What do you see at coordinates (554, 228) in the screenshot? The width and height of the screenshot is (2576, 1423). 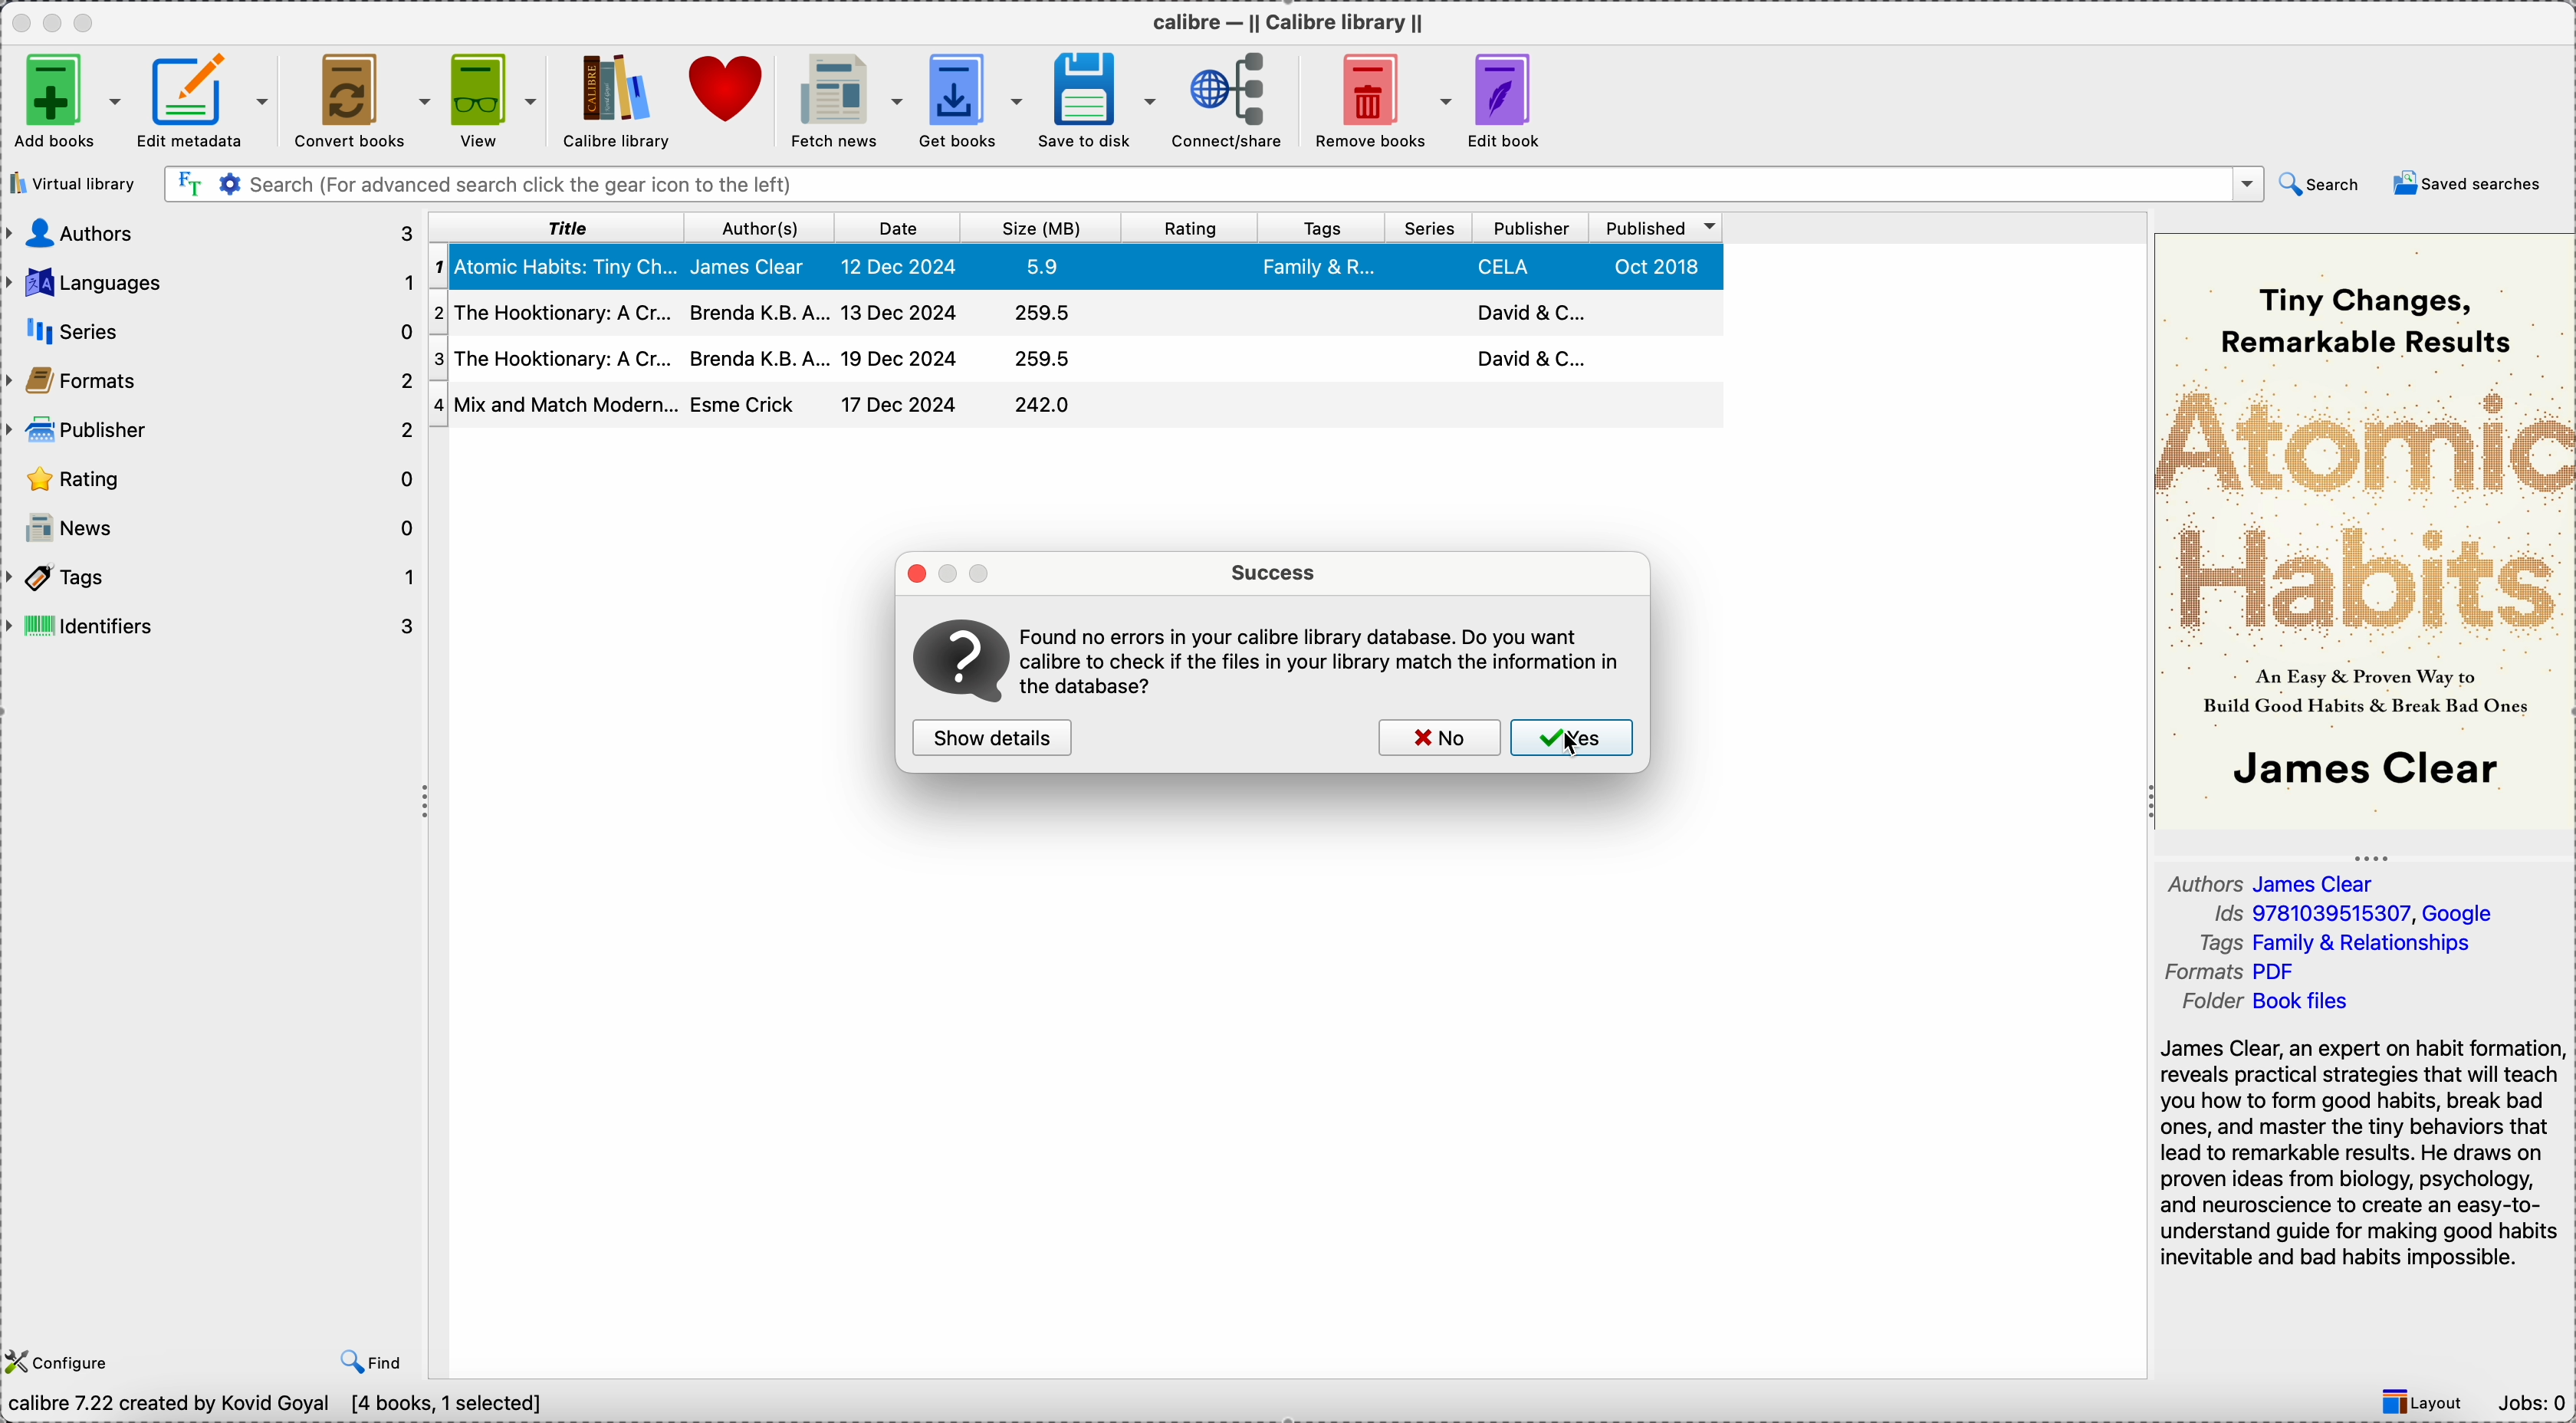 I see `title` at bounding box center [554, 228].